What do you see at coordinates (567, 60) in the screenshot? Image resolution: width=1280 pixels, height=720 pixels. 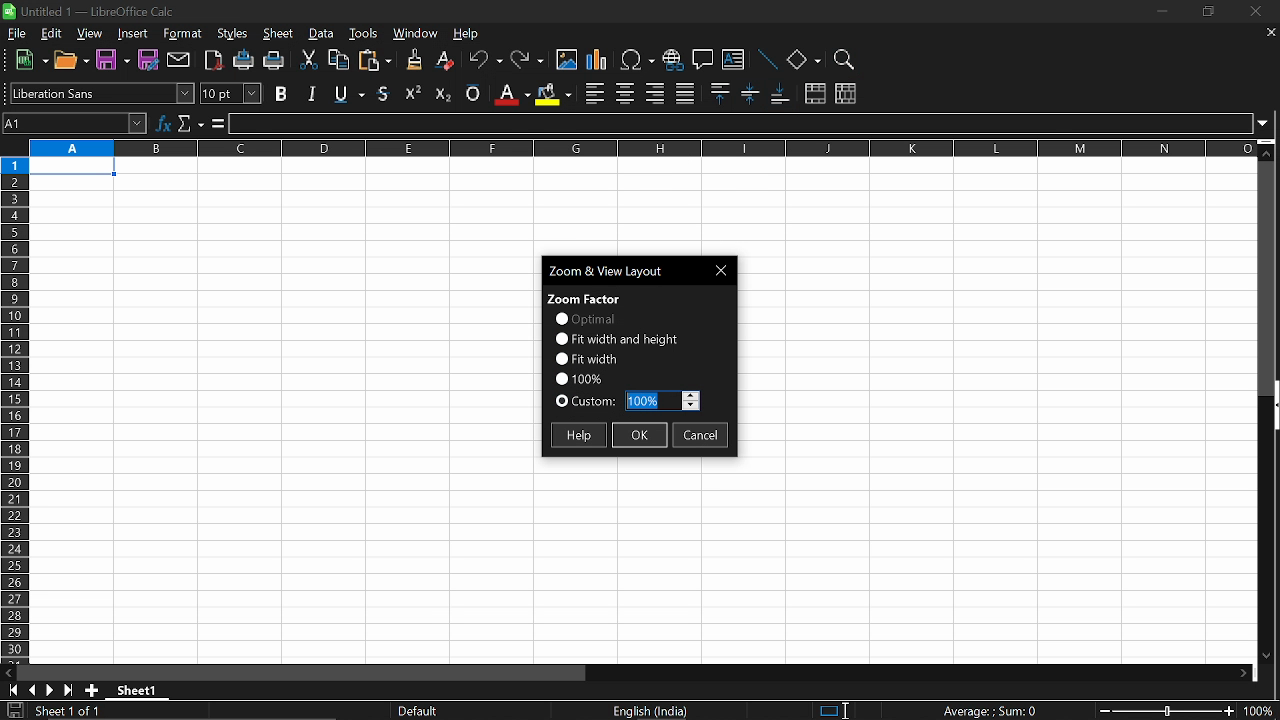 I see `insert image` at bounding box center [567, 60].